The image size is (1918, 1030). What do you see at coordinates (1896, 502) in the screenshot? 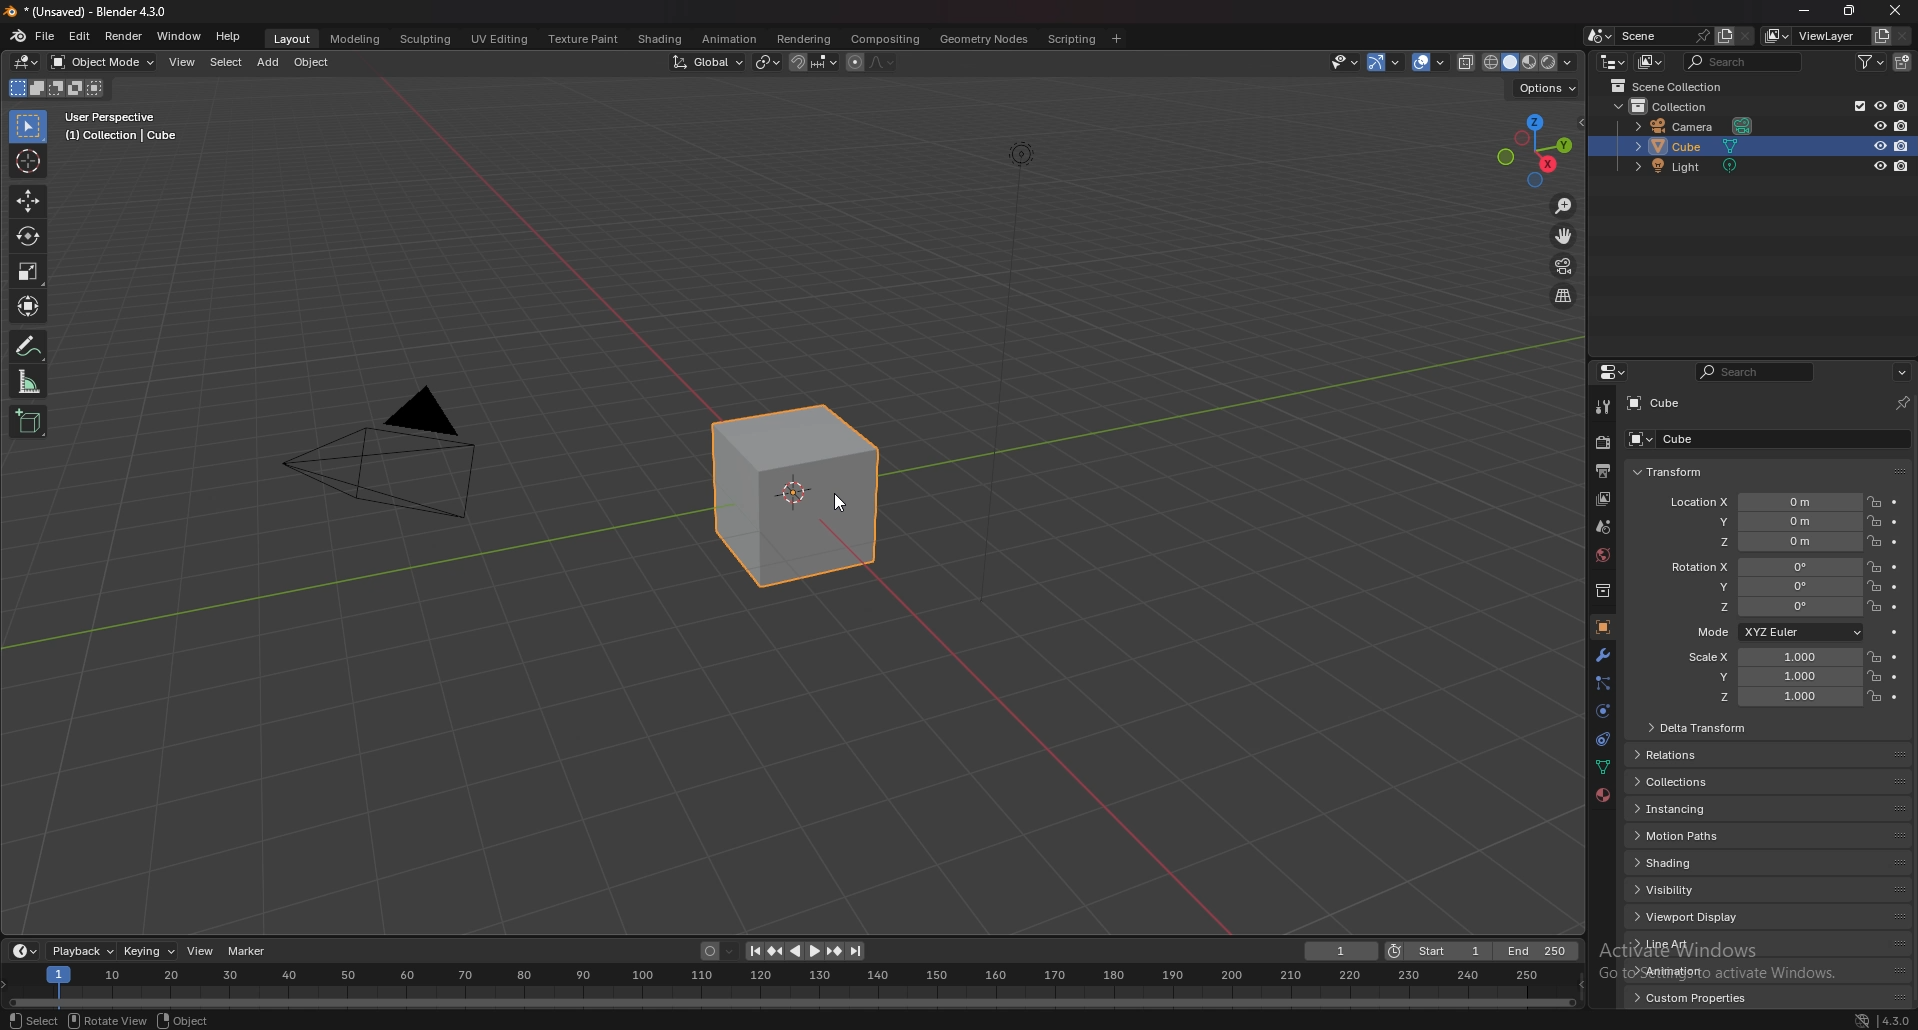
I see `animate property` at bounding box center [1896, 502].